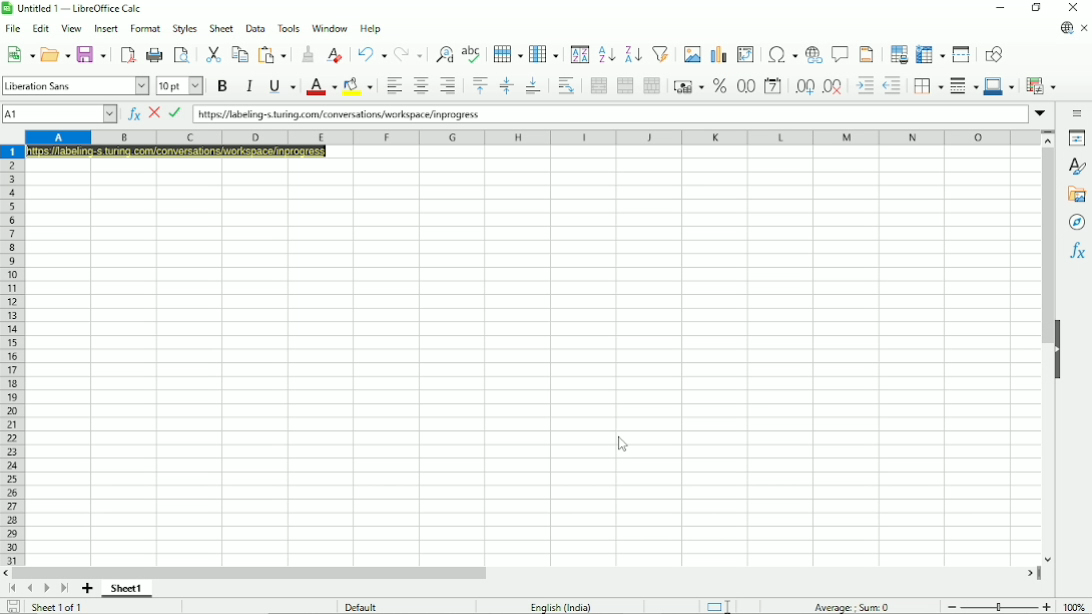  What do you see at coordinates (1077, 166) in the screenshot?
I see `Styles` at bounding box center [1077, 166].